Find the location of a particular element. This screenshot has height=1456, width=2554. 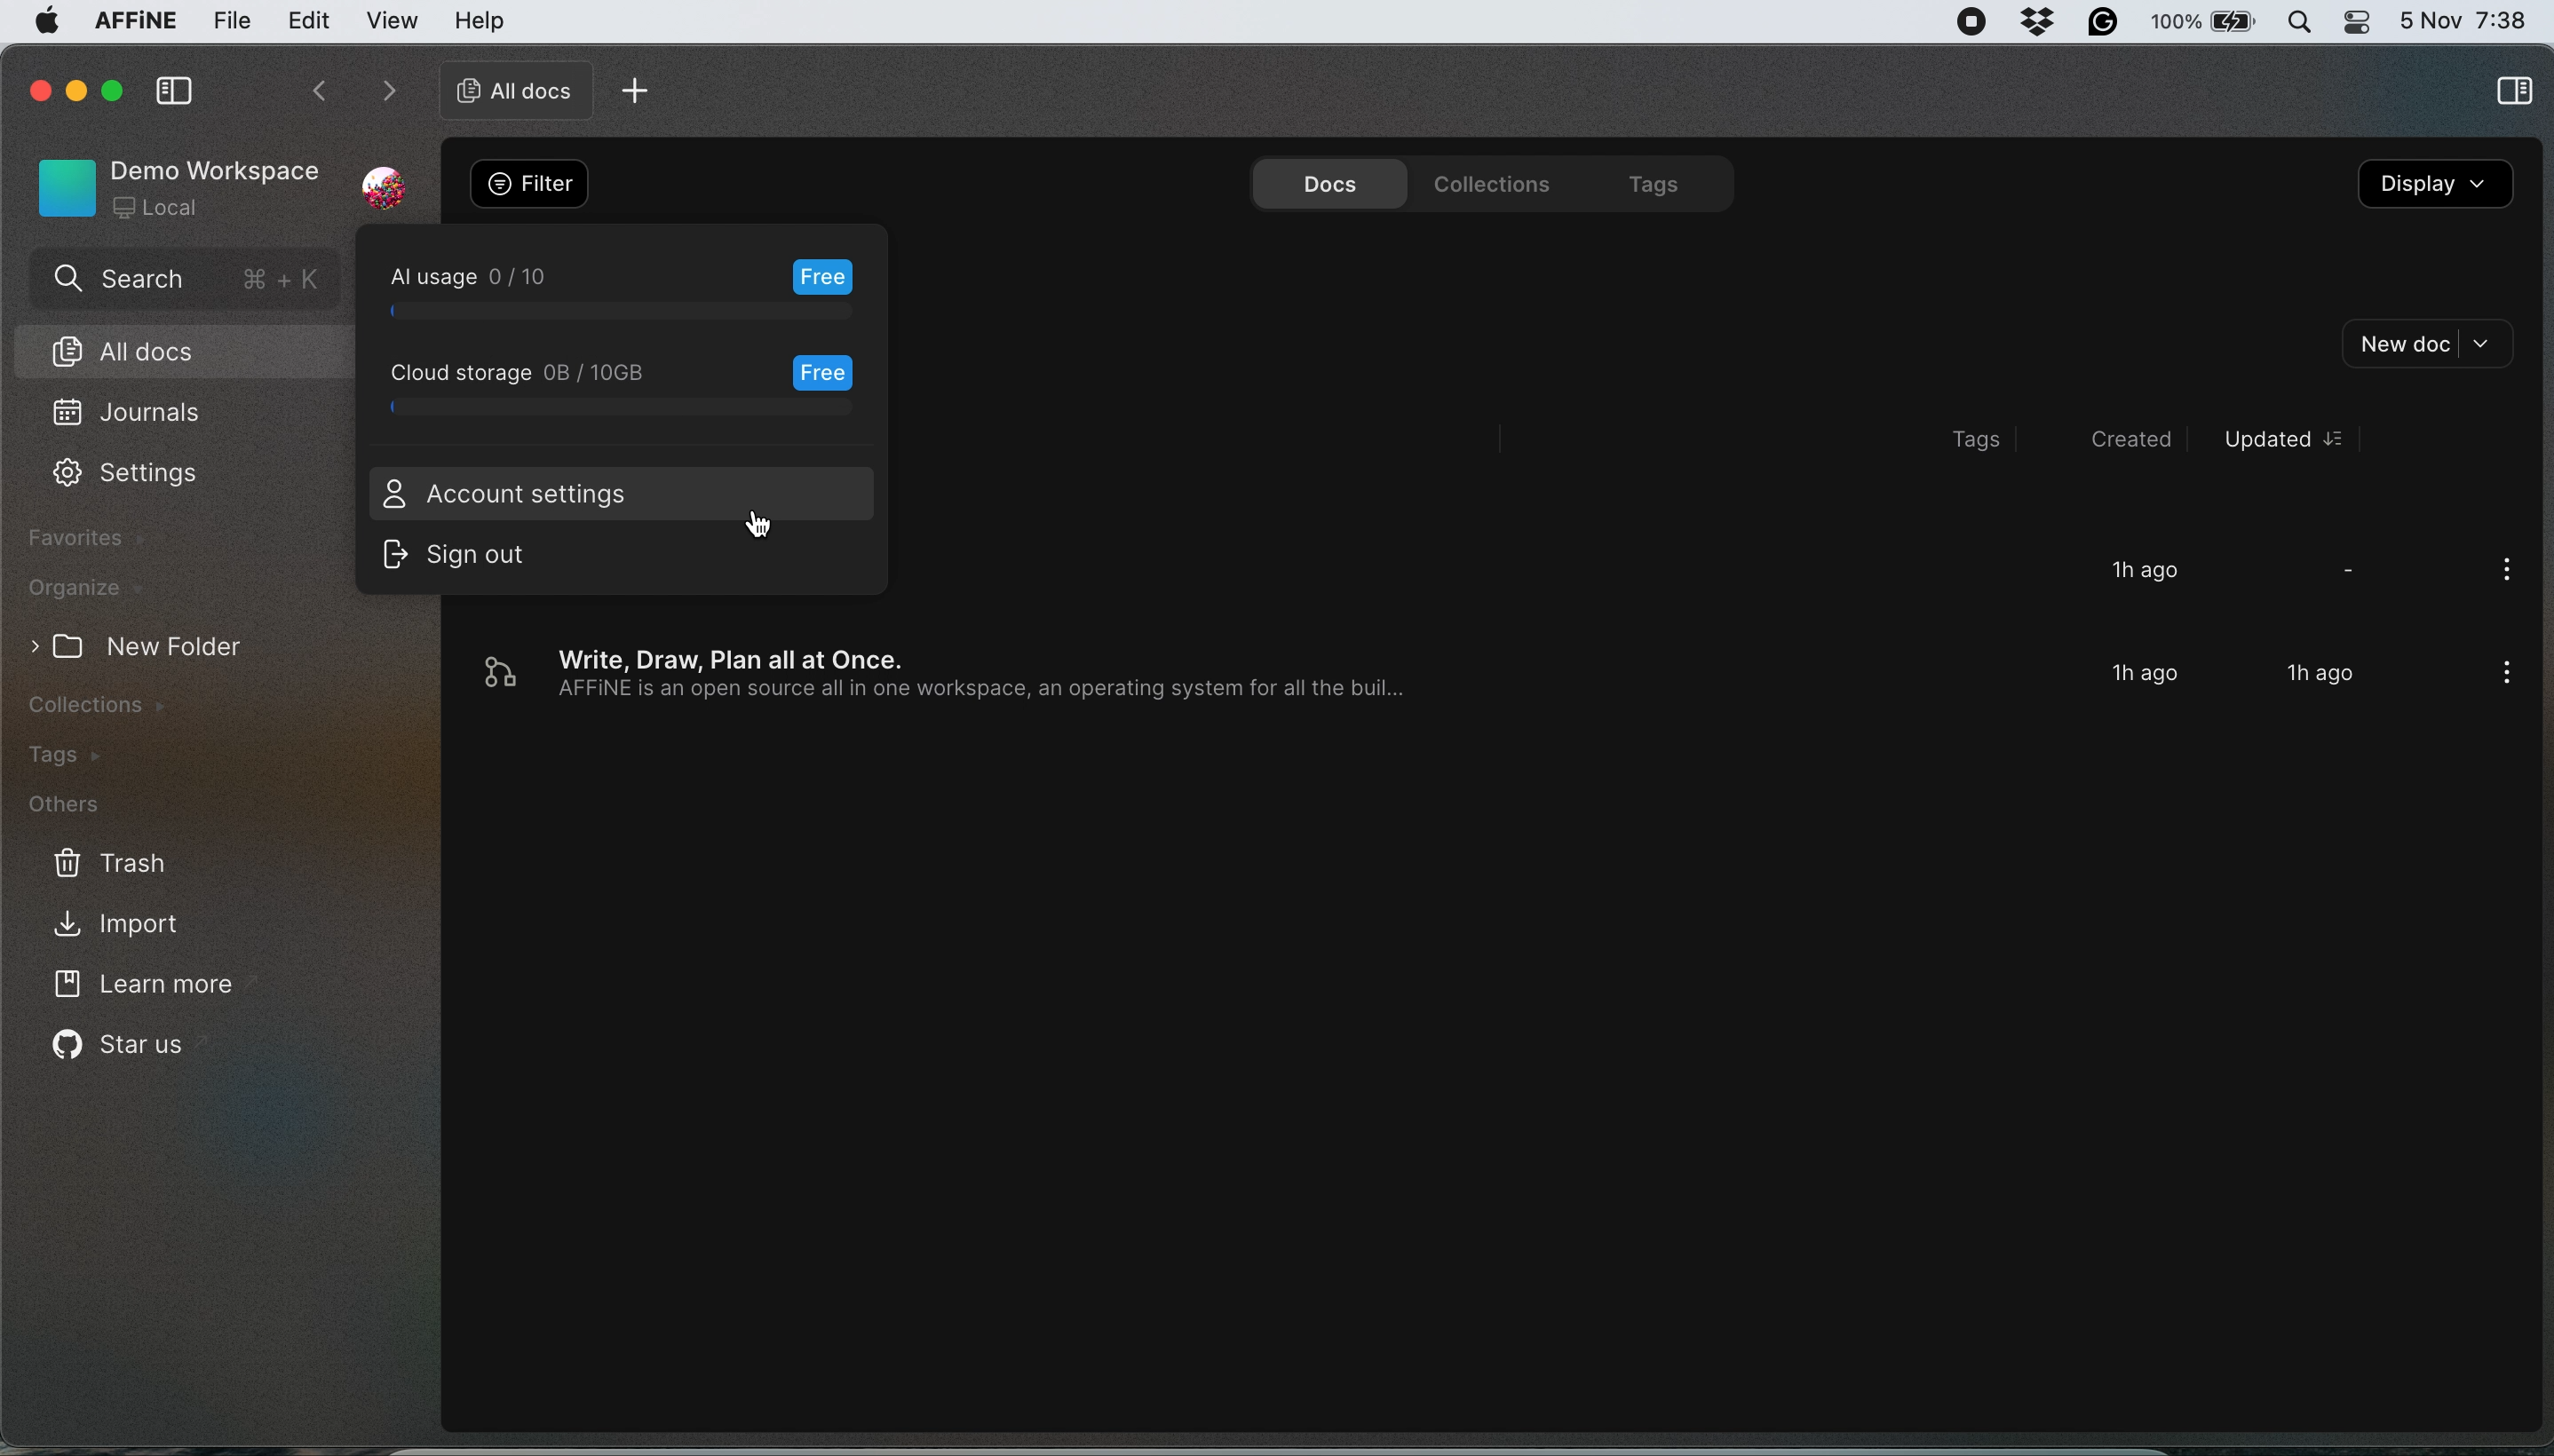

tags is located at coordinates (1983, 441).